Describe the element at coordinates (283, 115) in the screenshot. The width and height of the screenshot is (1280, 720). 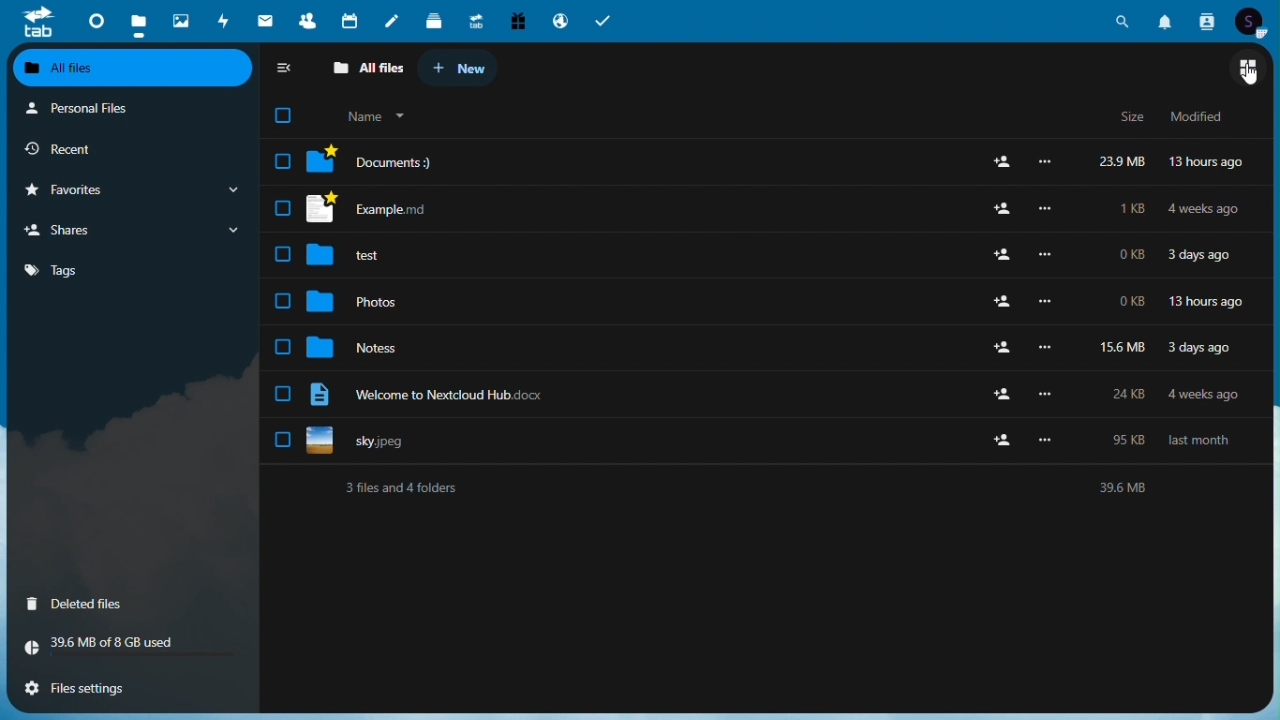
I see `checkbox` at that location.